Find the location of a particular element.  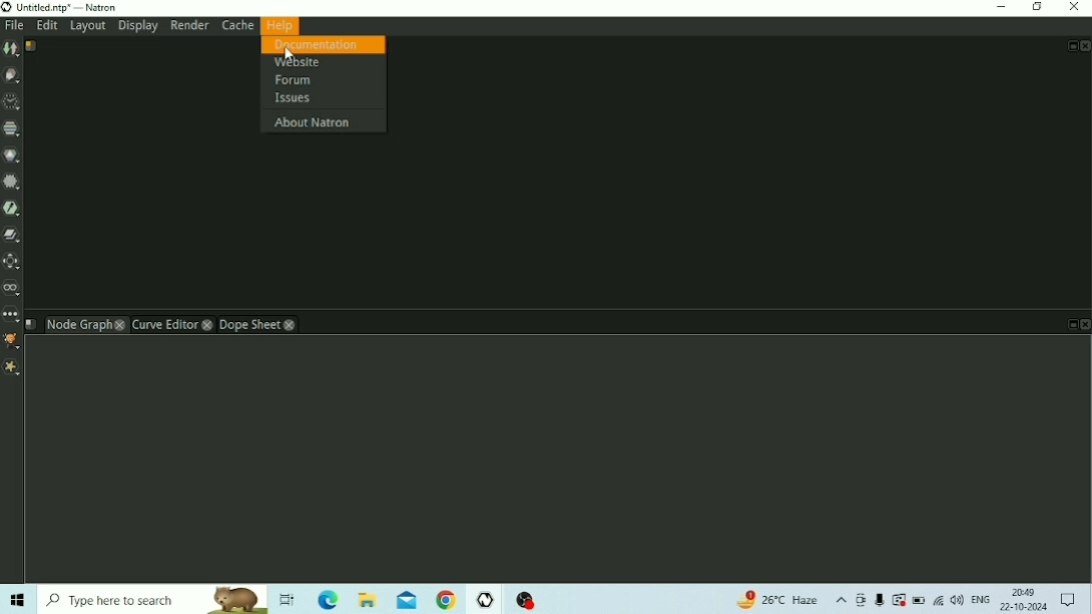

Microsoft Edge is located at coordinates (328, 598).